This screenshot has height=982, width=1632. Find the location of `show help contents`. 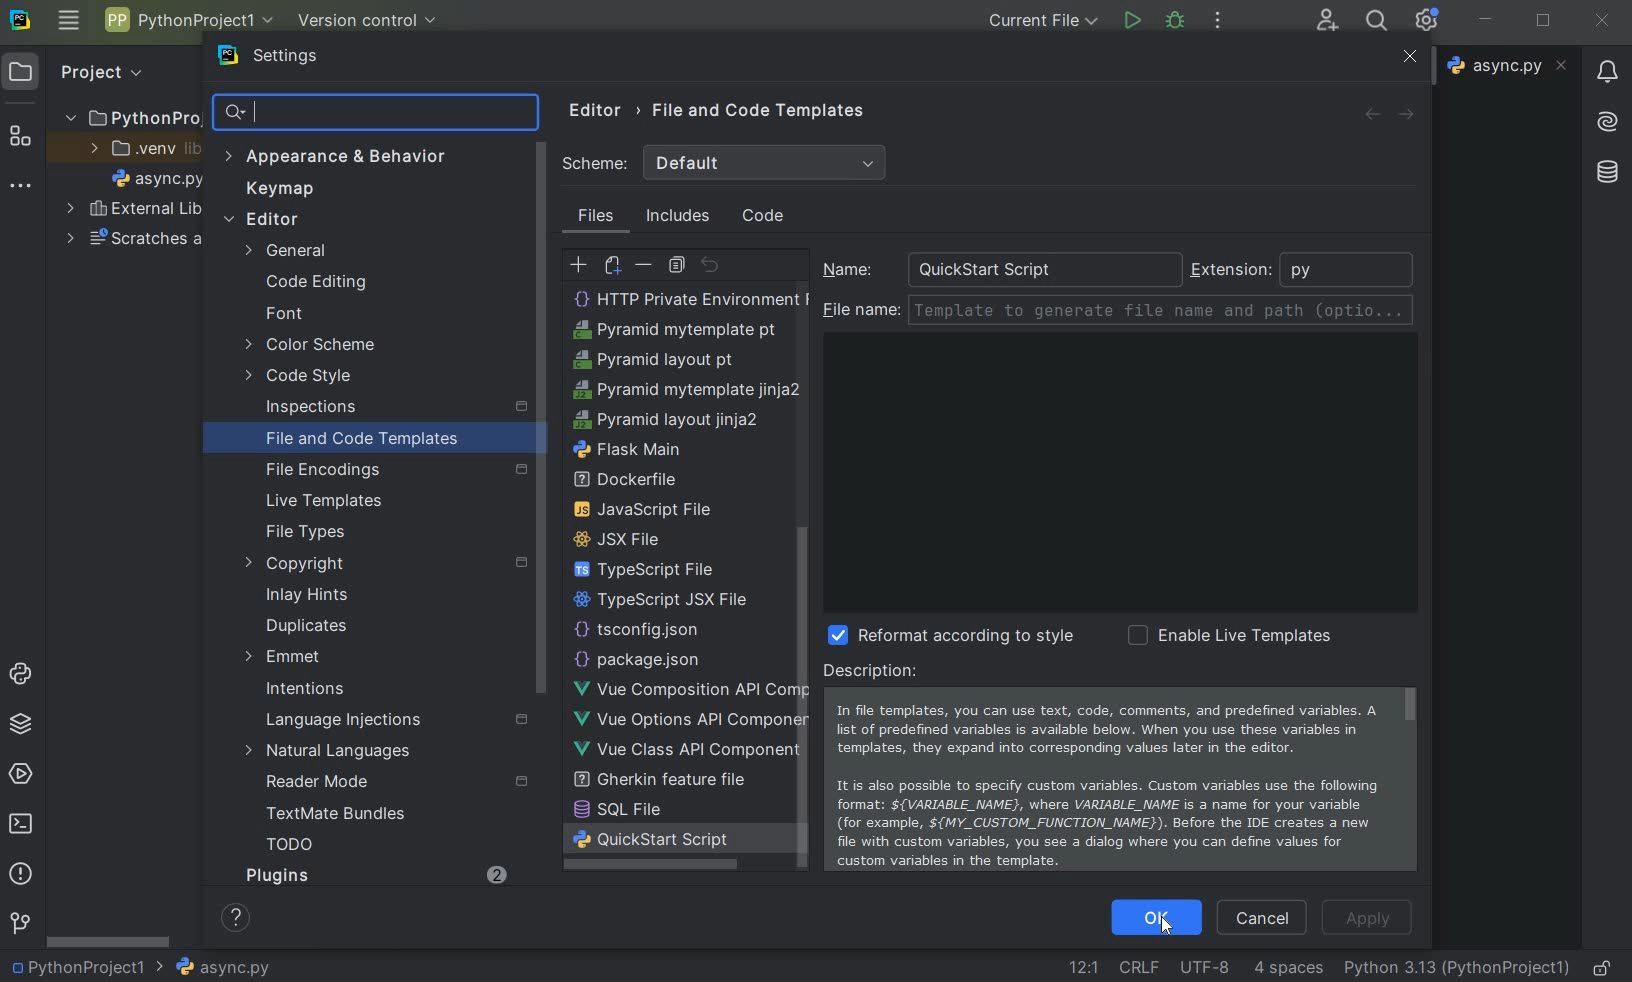

show help contents is located at coordinates (240, 921).